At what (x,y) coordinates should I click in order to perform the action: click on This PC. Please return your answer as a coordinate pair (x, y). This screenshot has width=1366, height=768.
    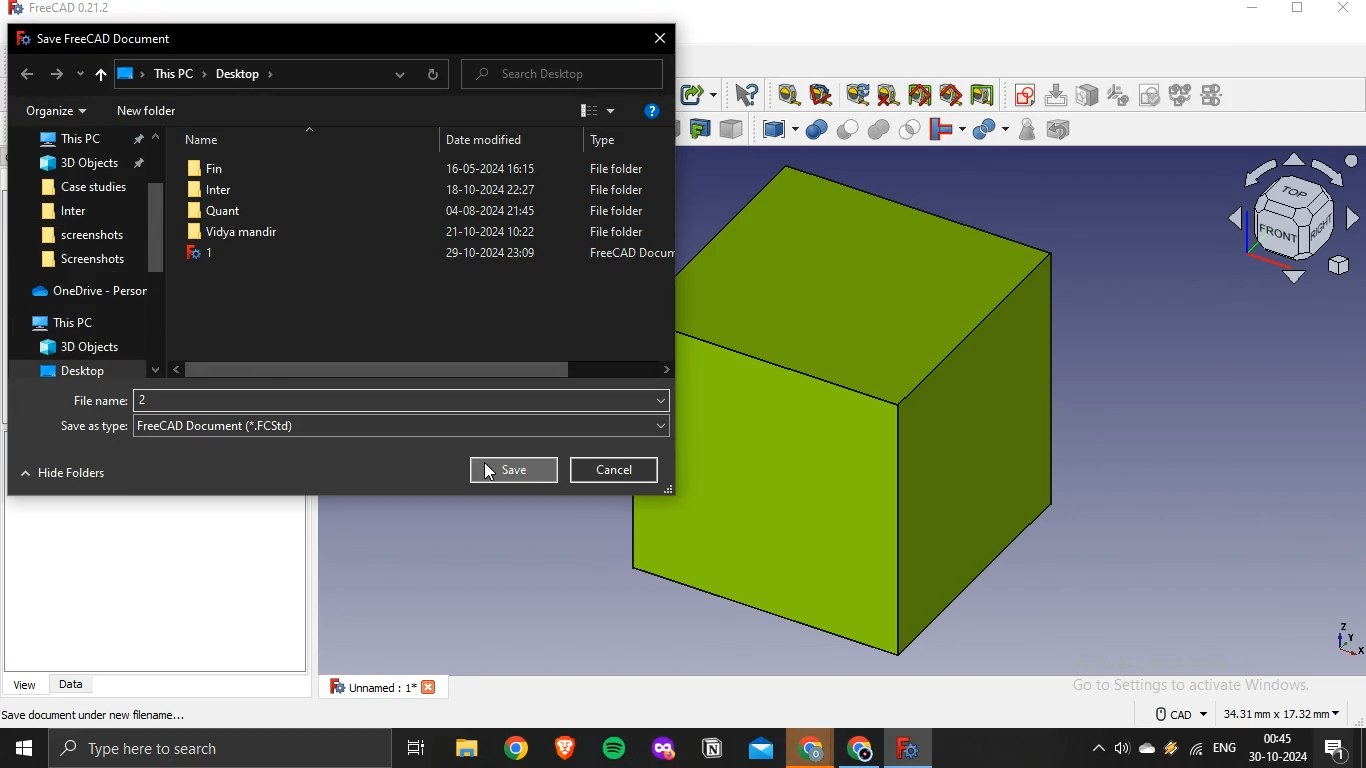
    Looking at the image, I should click on (67, 323).